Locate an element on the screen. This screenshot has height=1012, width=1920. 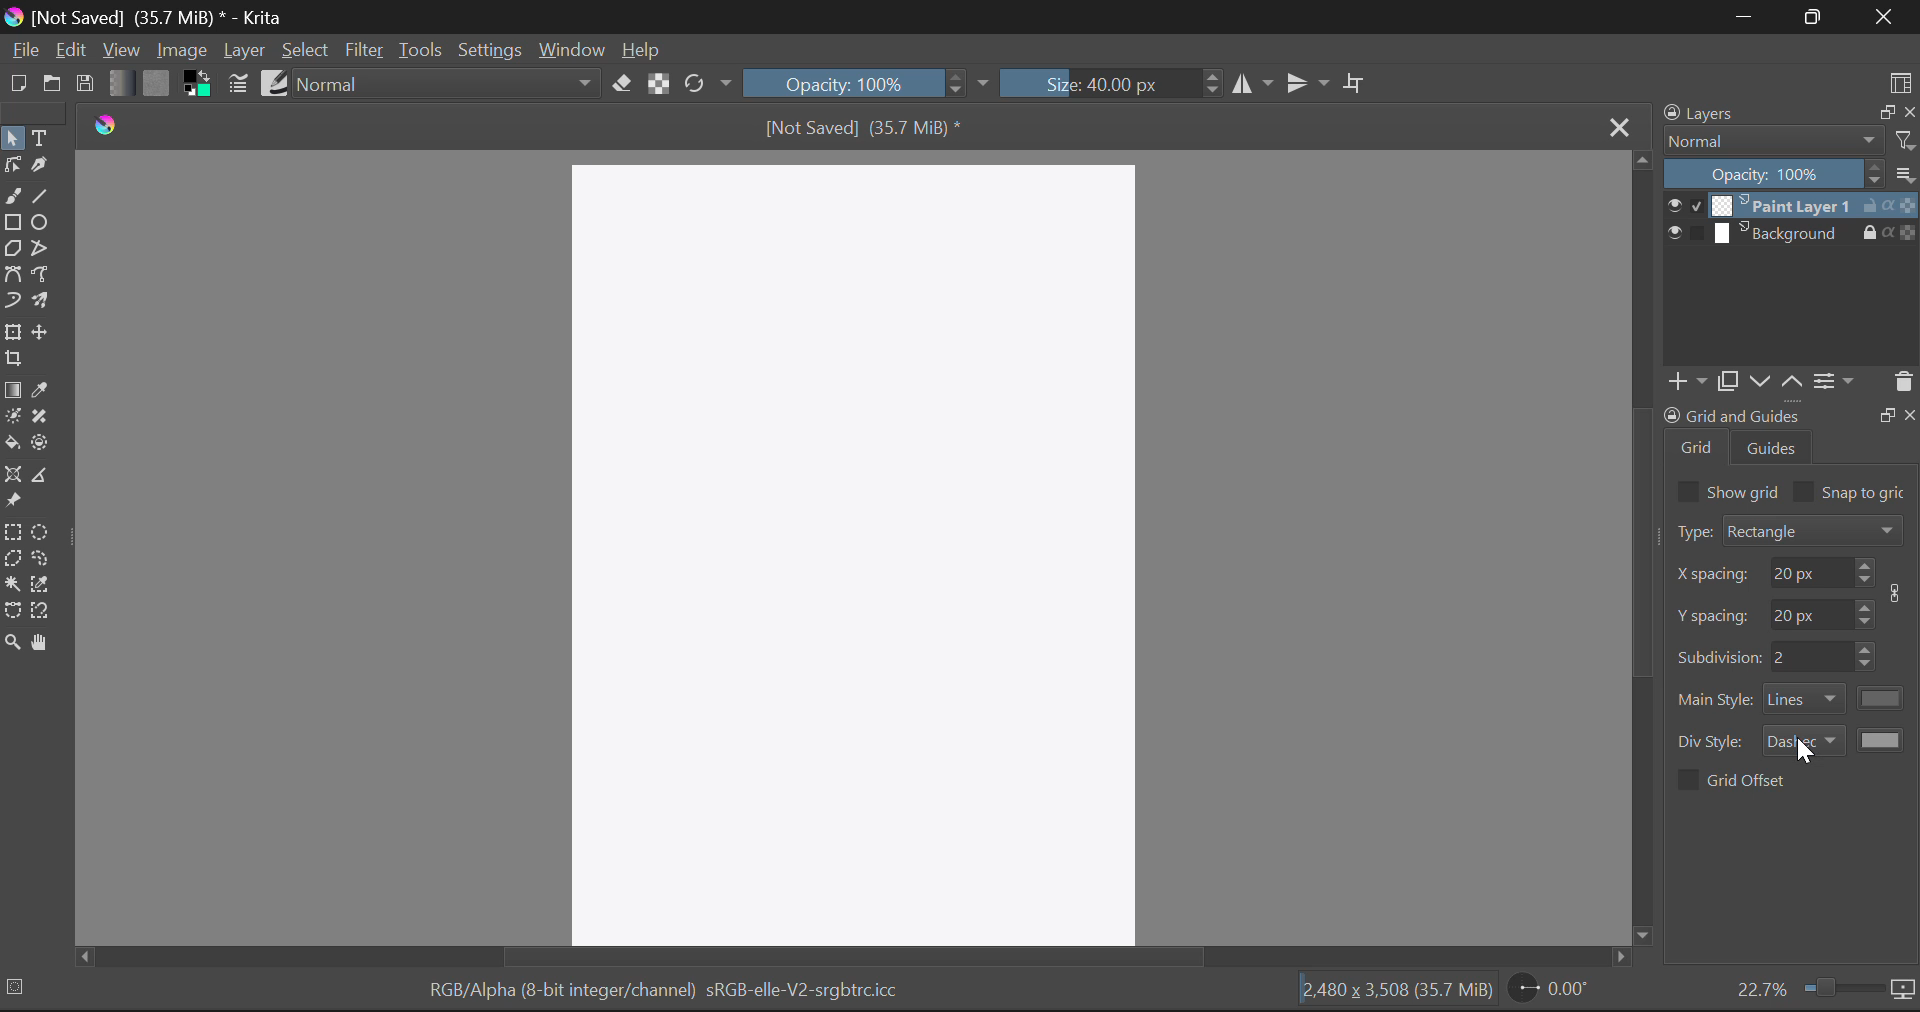
guides is located at coordinates (1773, 447).